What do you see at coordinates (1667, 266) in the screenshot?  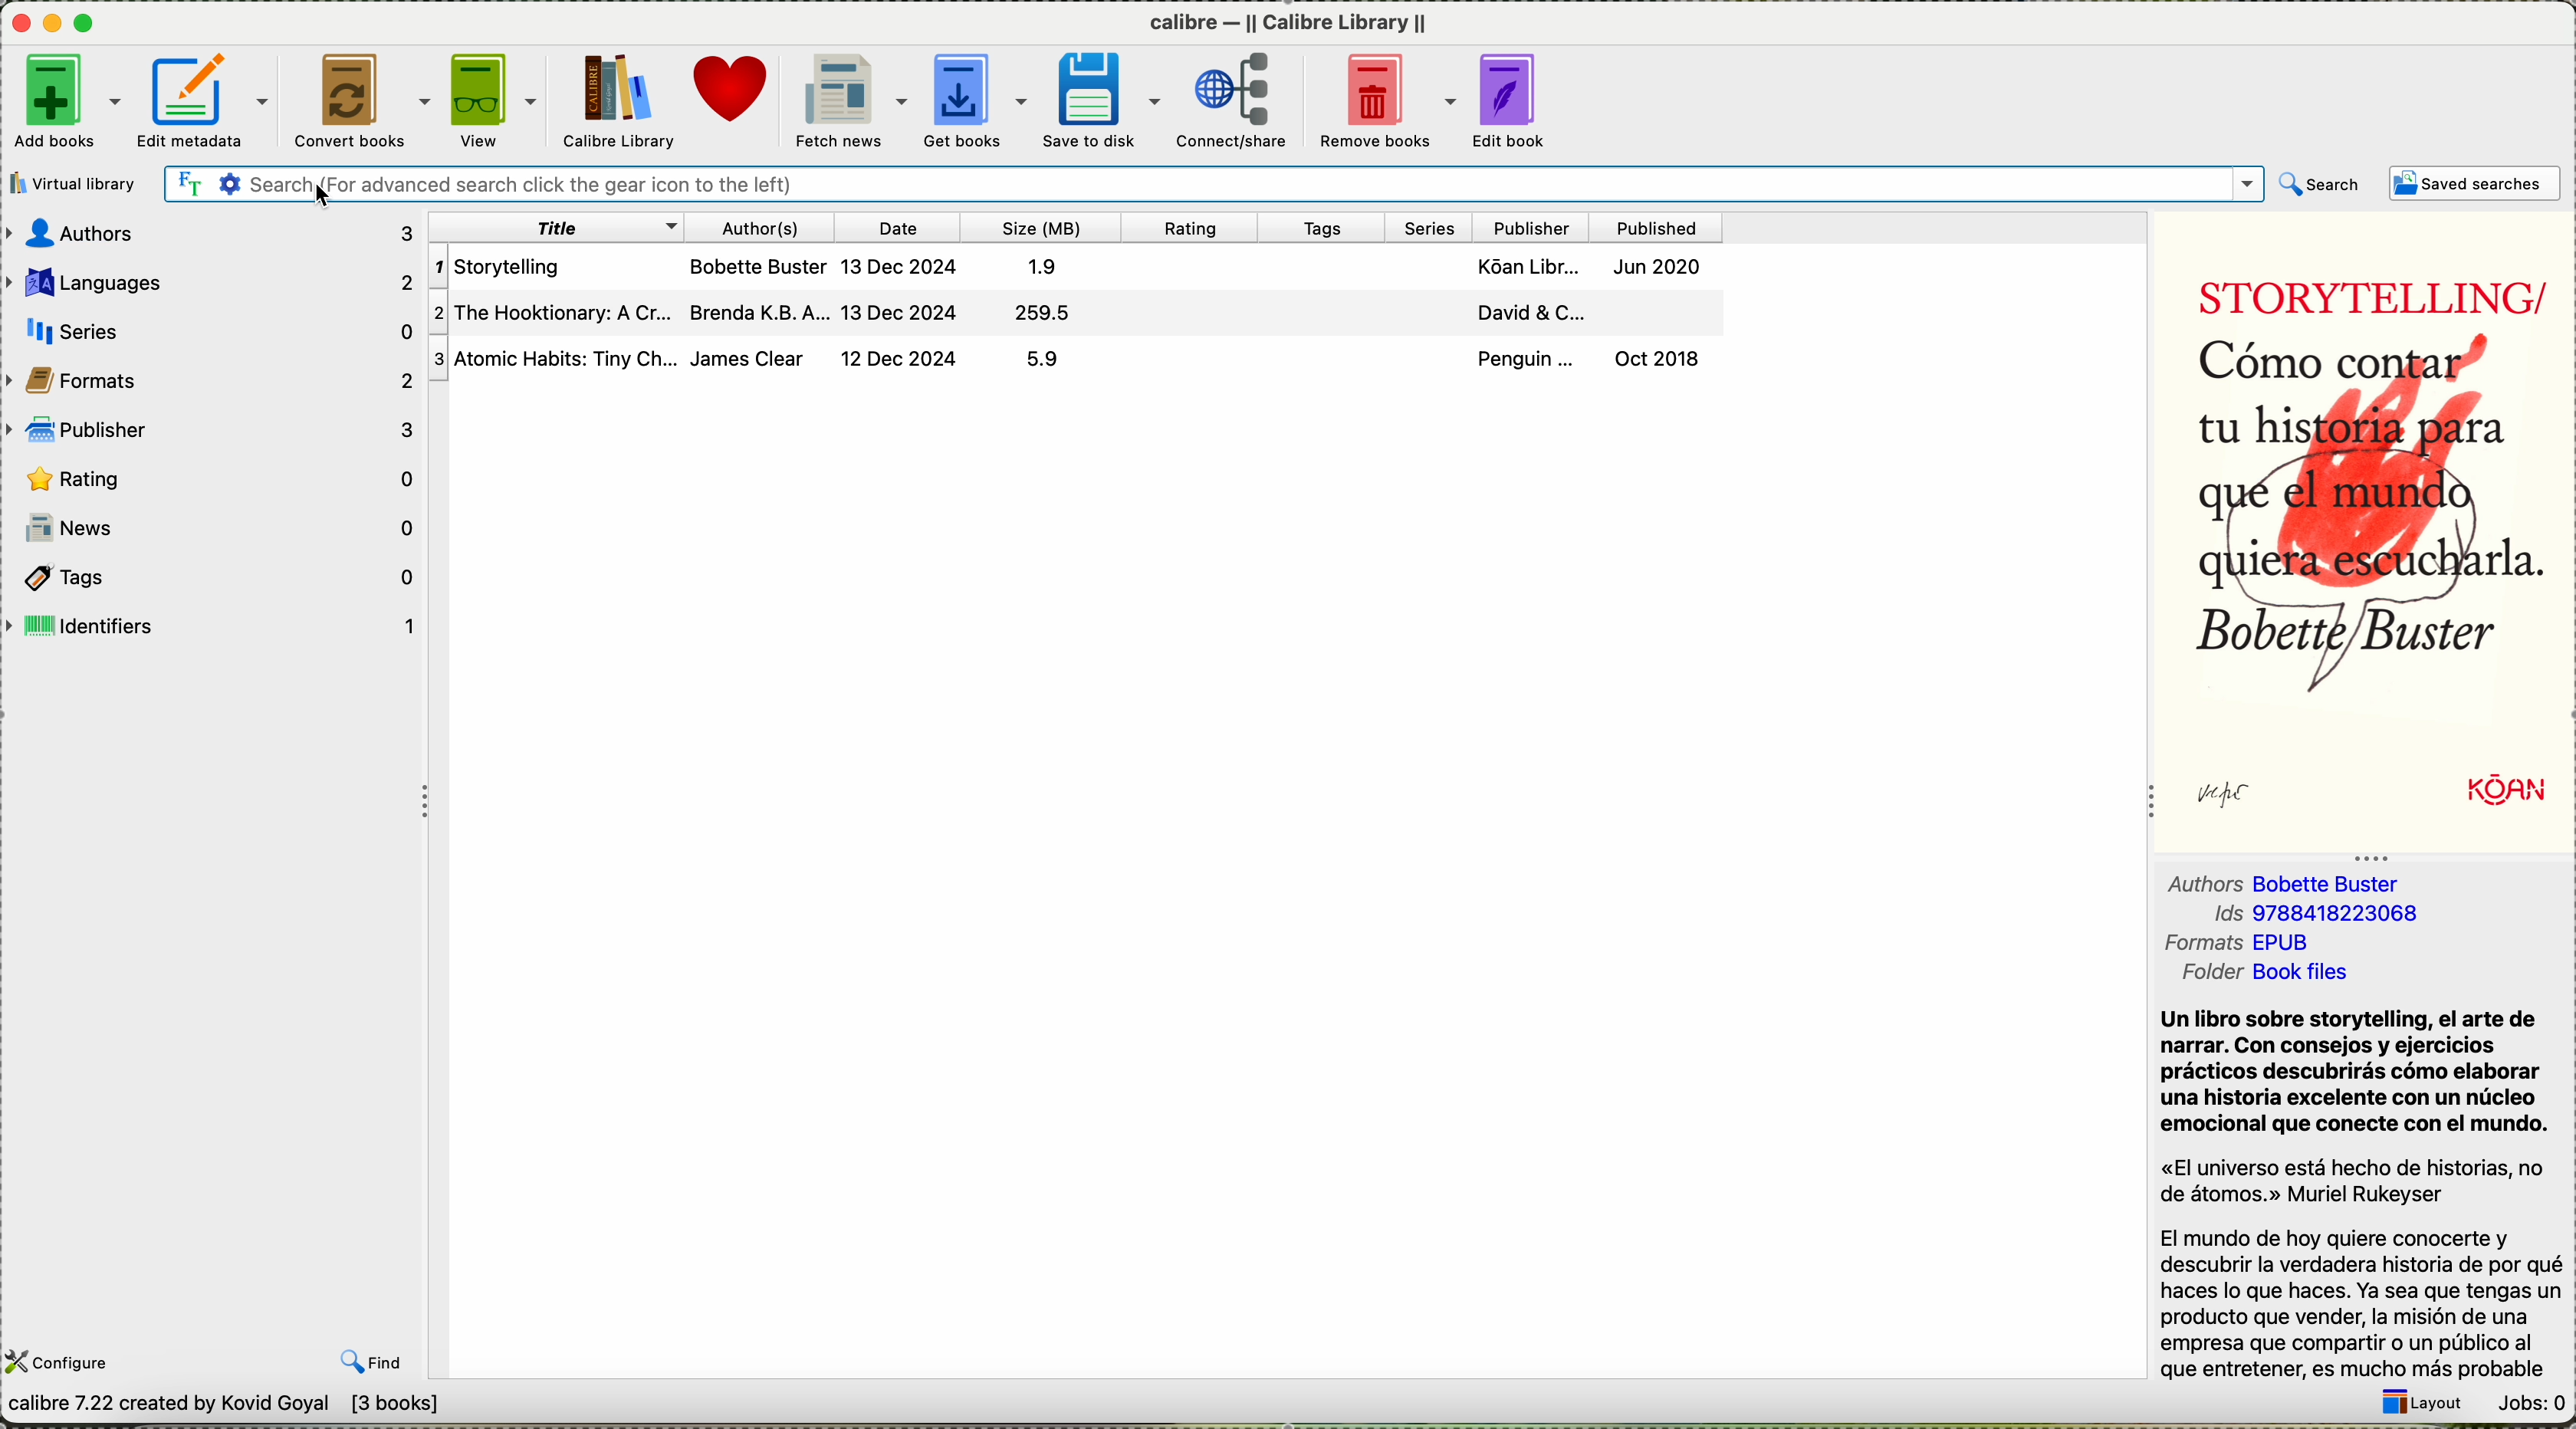 I see `Jun 2020` at bounding box center [1667, 266].